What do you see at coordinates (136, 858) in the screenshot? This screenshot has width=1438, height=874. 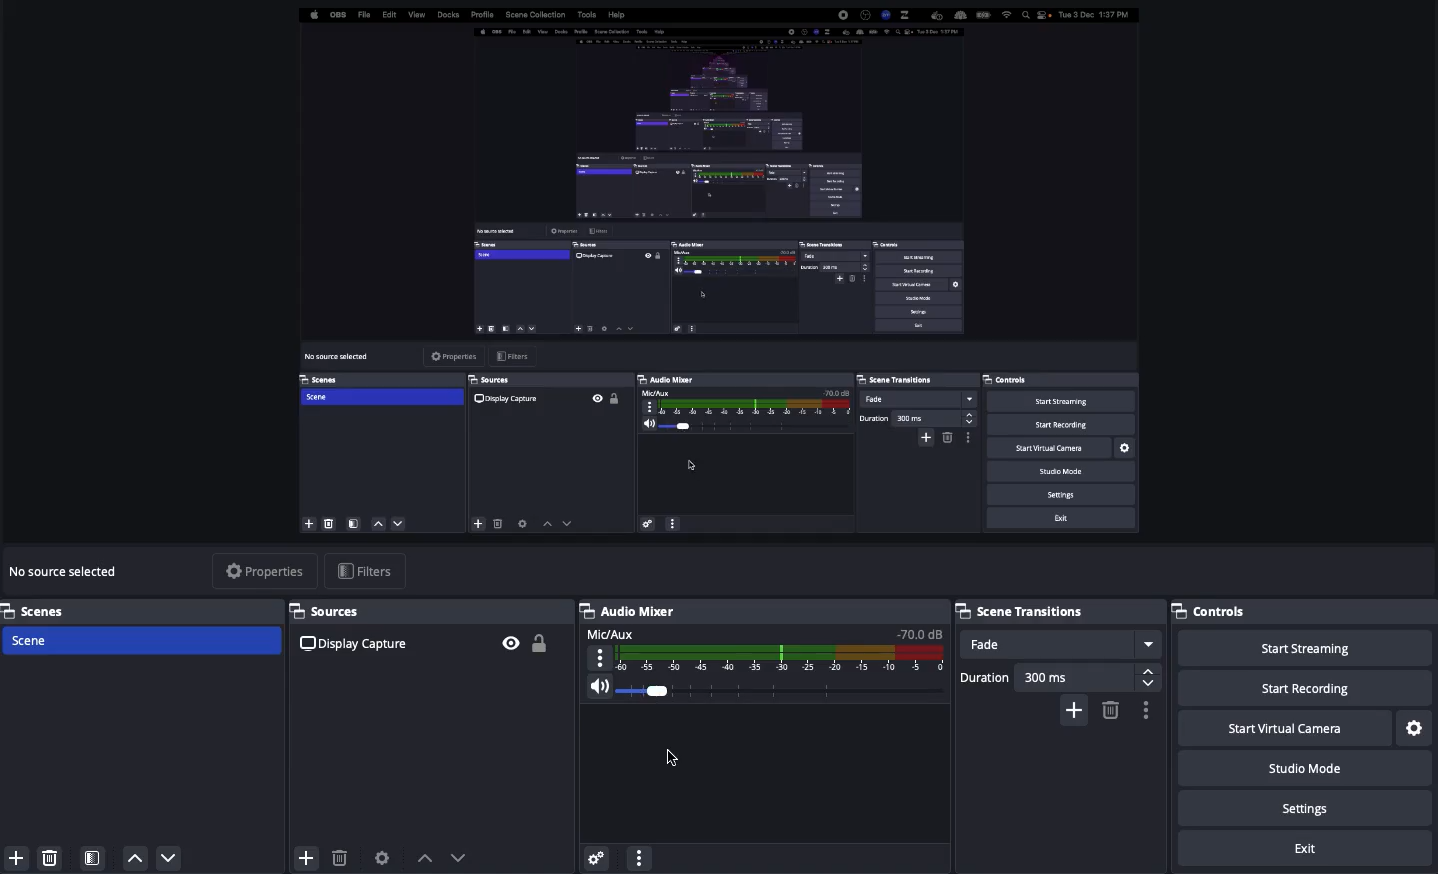 I see `Up` at bounding box center [136, 858].